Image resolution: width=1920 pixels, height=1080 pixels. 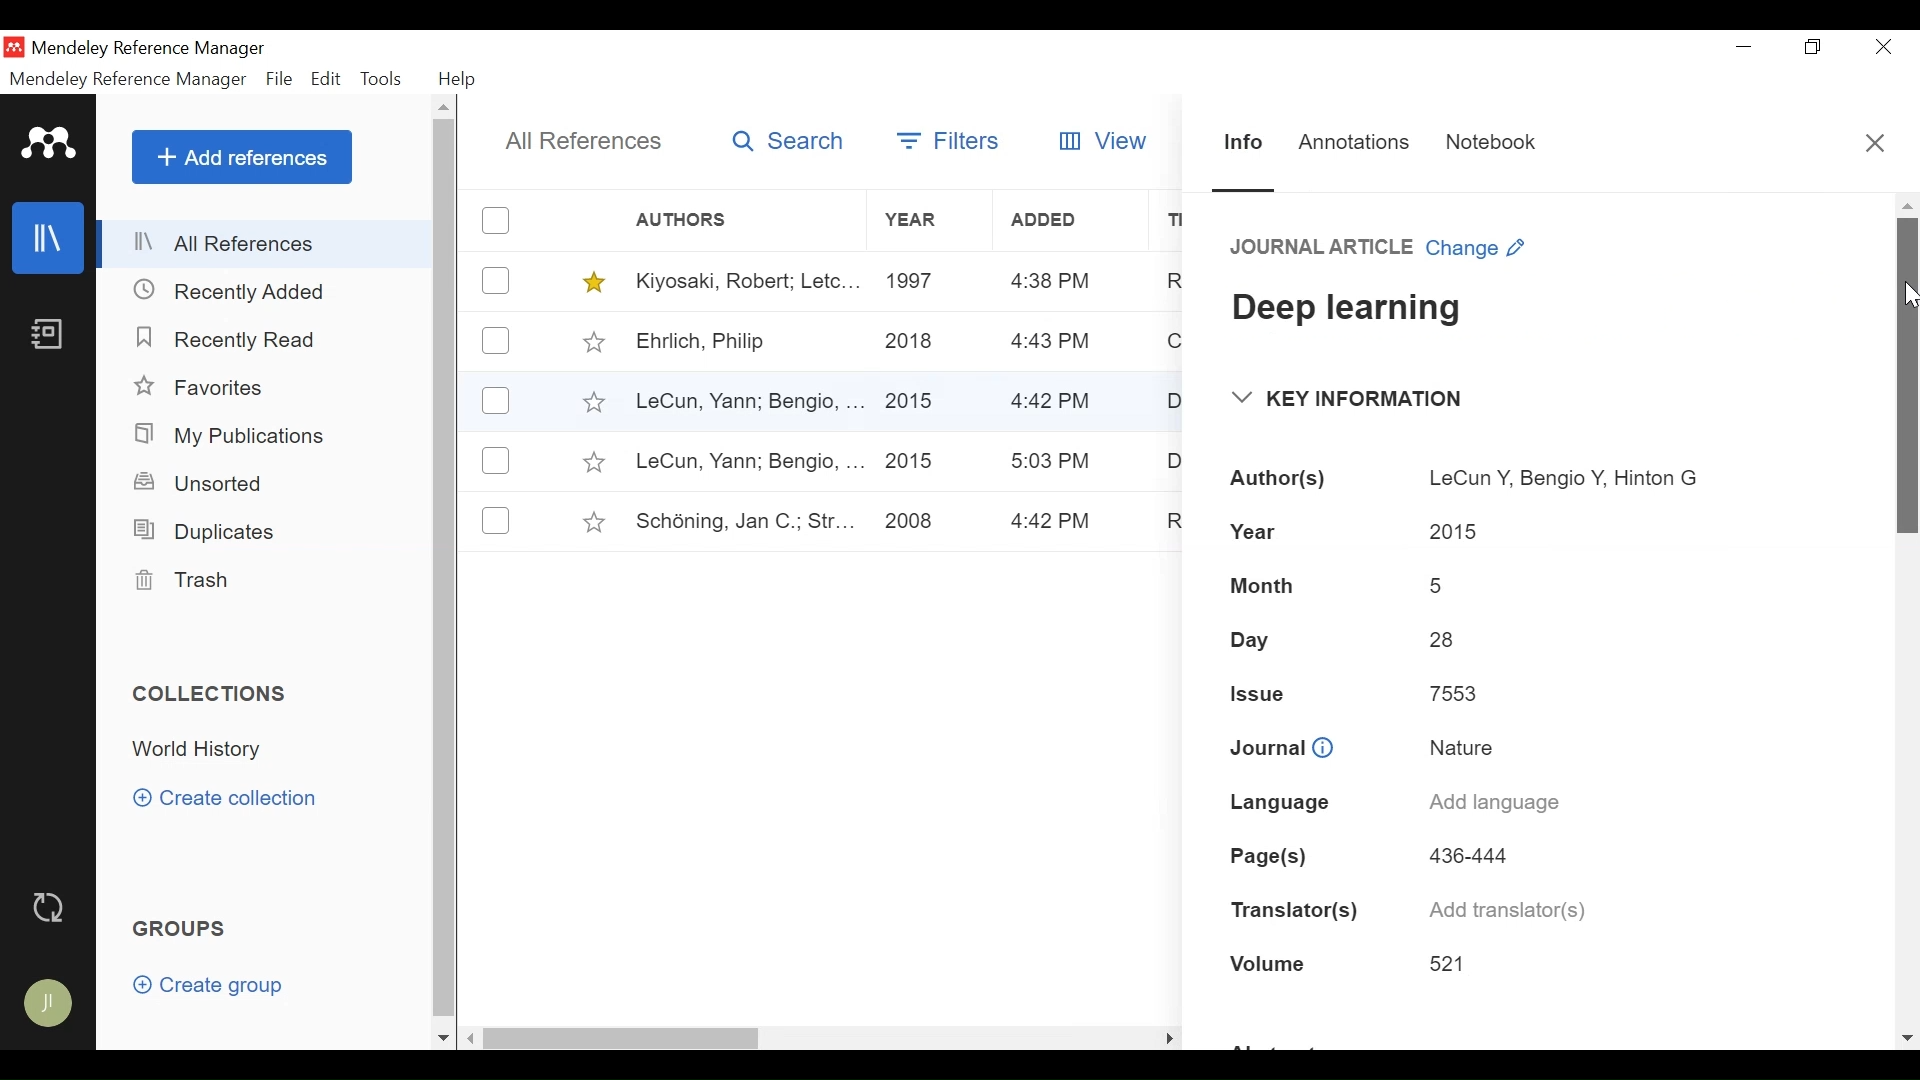 What do you see at coordinates (1513, 910) in the screenshot?
I see `Add Translator(s)` at bounding box center [1513, 910].